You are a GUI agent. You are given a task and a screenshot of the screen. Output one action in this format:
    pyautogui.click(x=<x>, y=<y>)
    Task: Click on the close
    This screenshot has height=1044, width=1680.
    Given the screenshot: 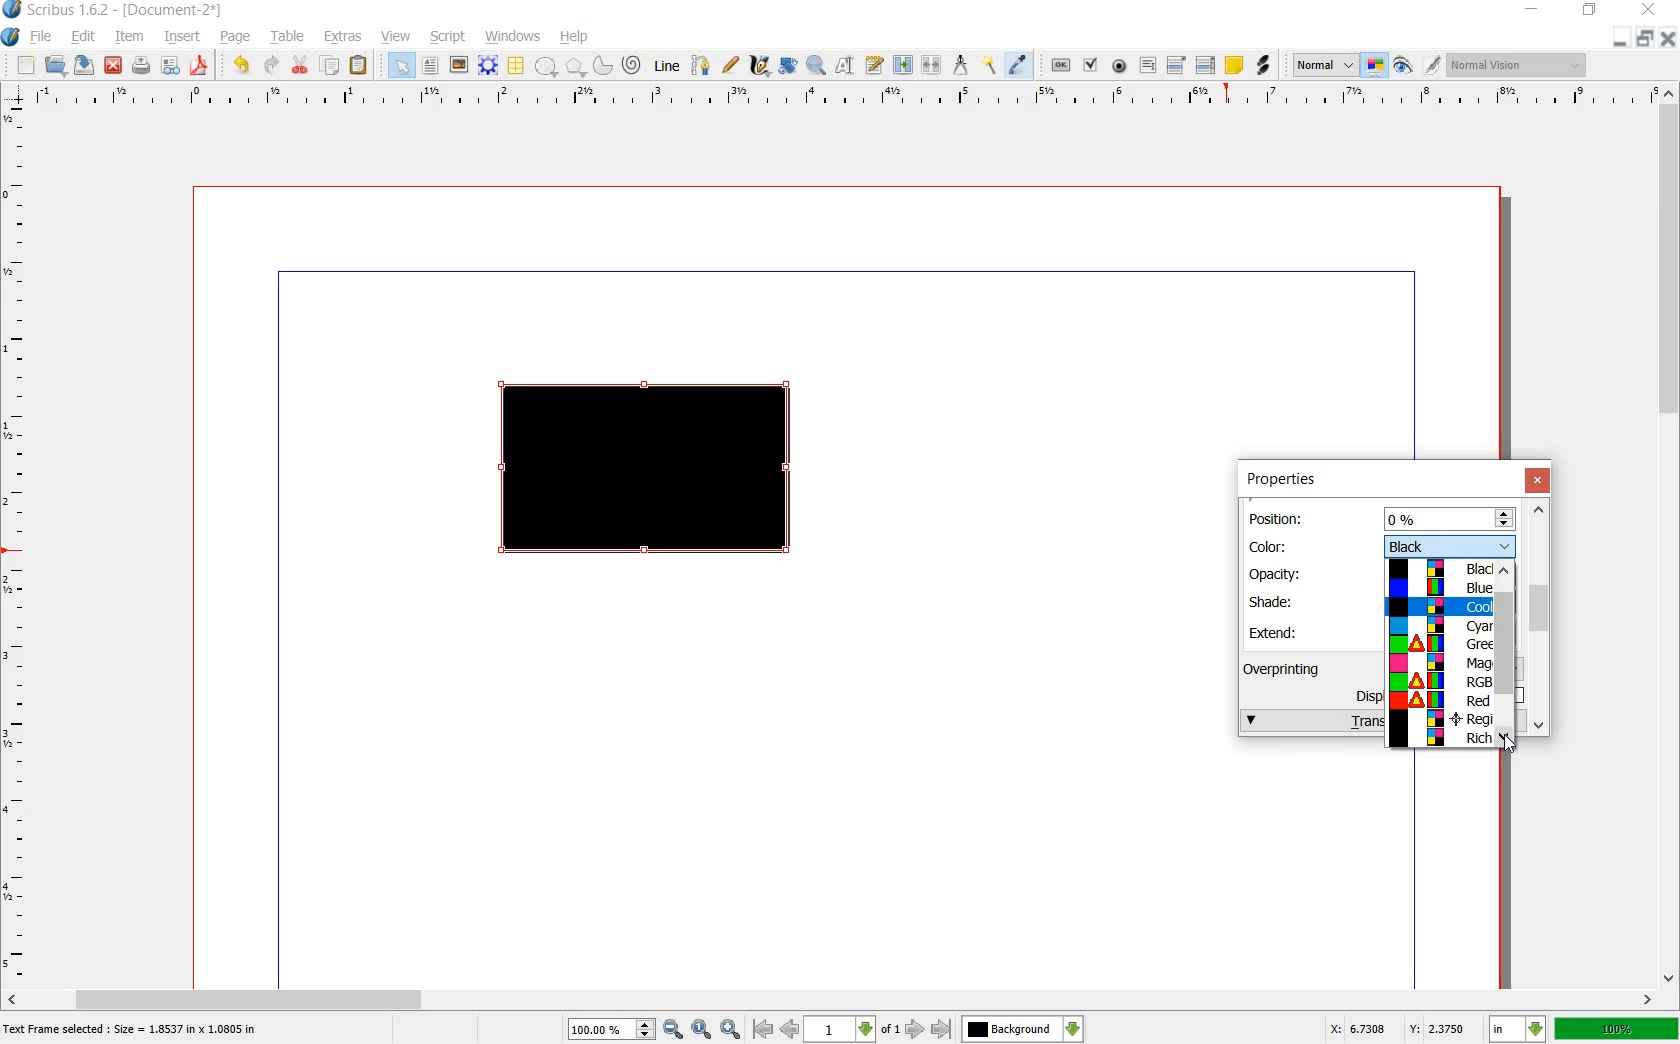 What is the action you would take?
    pyautogui.click(x=115, y=65)
    